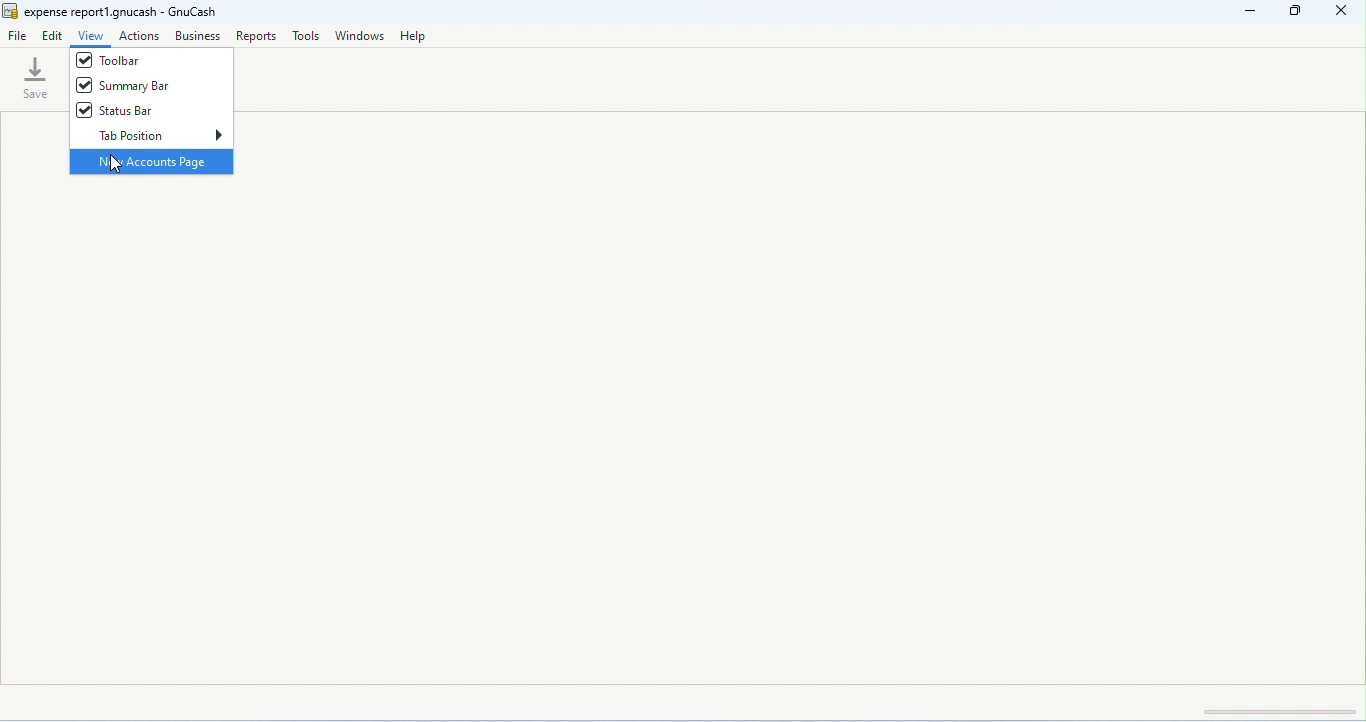 This screenshot has width=1366, height=722. Describe the element at coordinates (151, 161) in the screenshot. I see `new account page` at that location.